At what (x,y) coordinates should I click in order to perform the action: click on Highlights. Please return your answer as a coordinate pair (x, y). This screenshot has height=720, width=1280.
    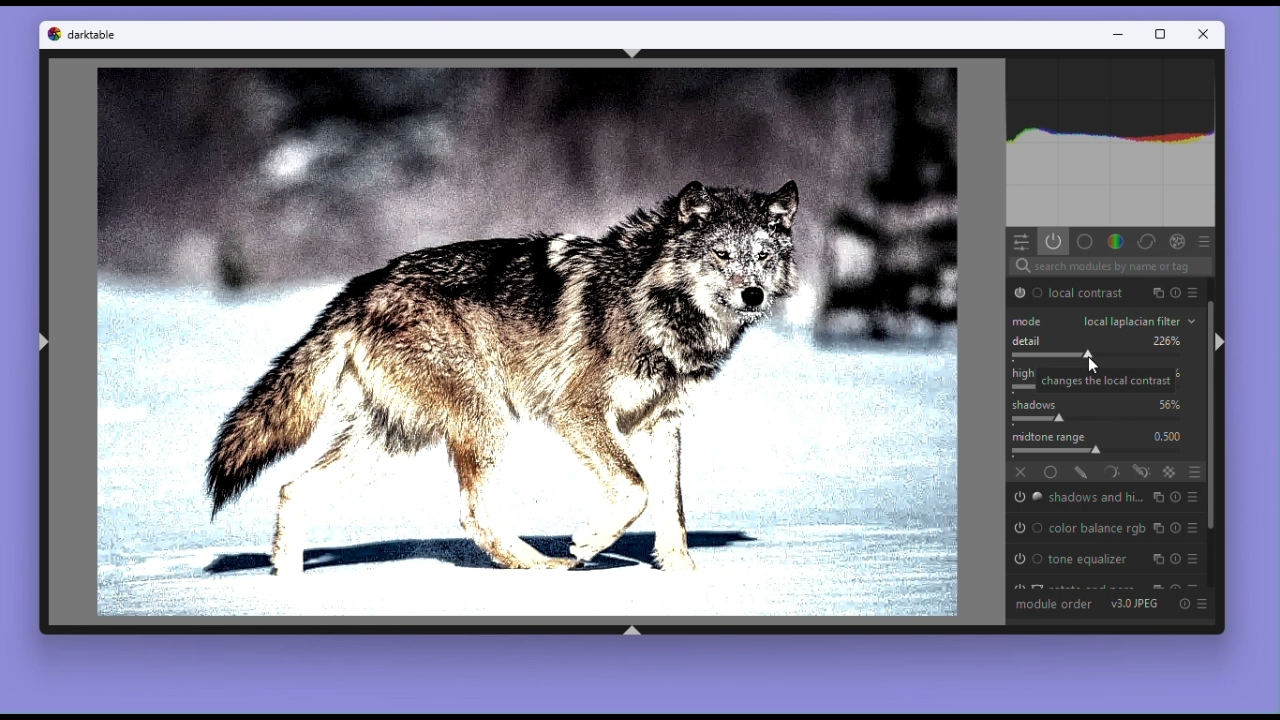
    Looking at the image, I should click on (1108, 380).